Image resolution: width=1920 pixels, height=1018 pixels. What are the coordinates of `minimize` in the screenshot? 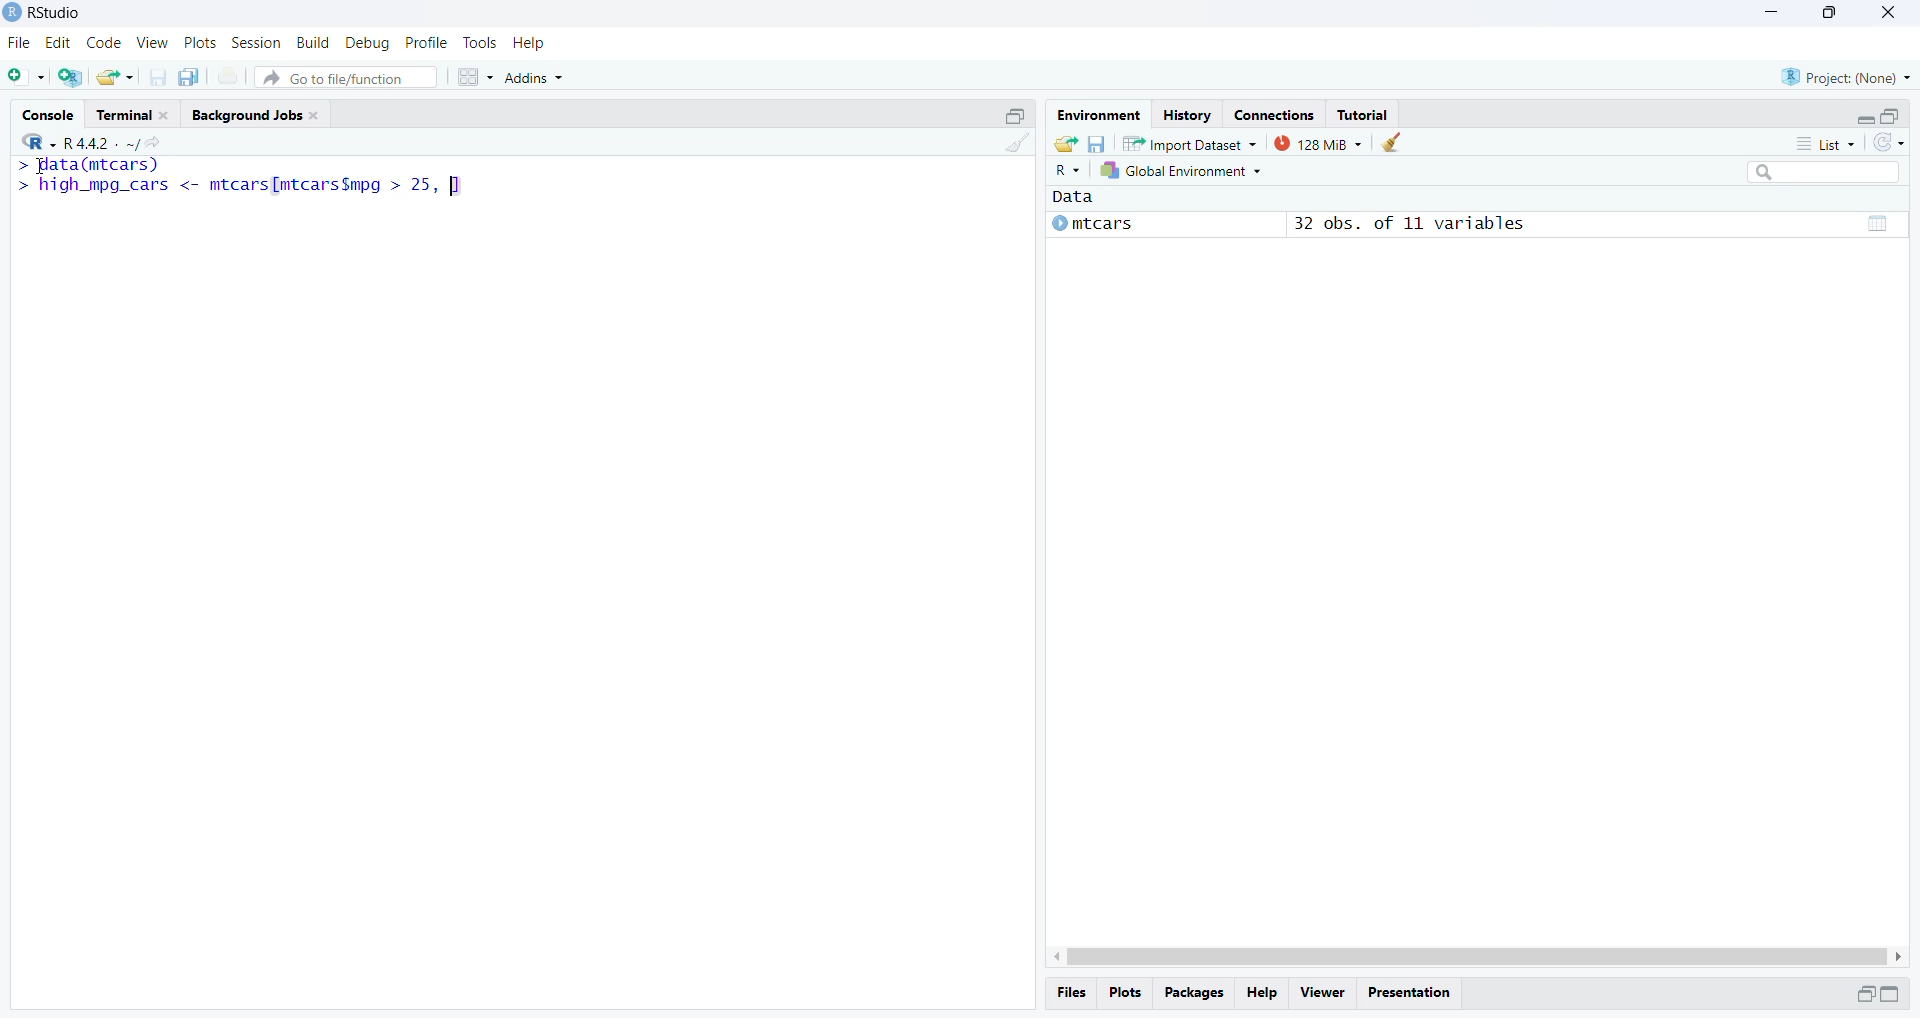 It's located at (1889, 994).